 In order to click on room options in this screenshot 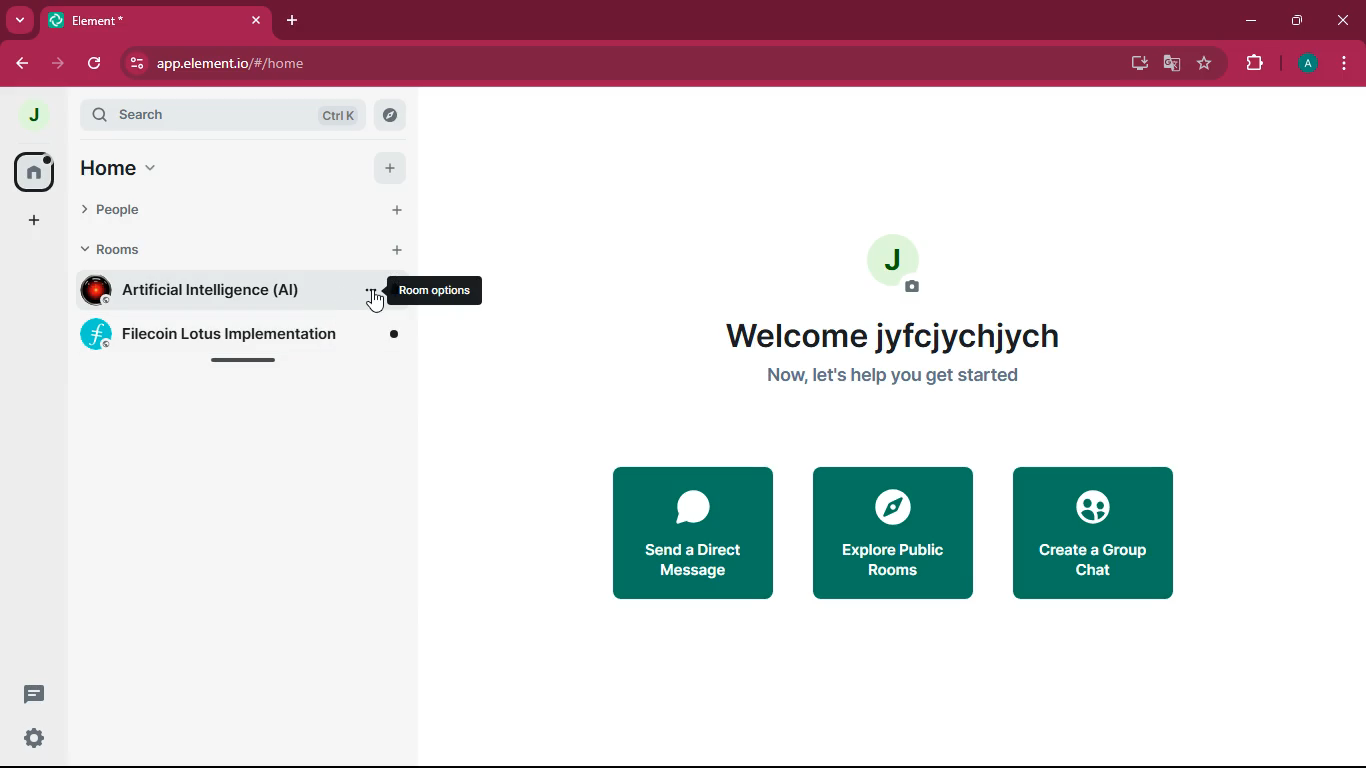, I will do `click(435, 291)`.